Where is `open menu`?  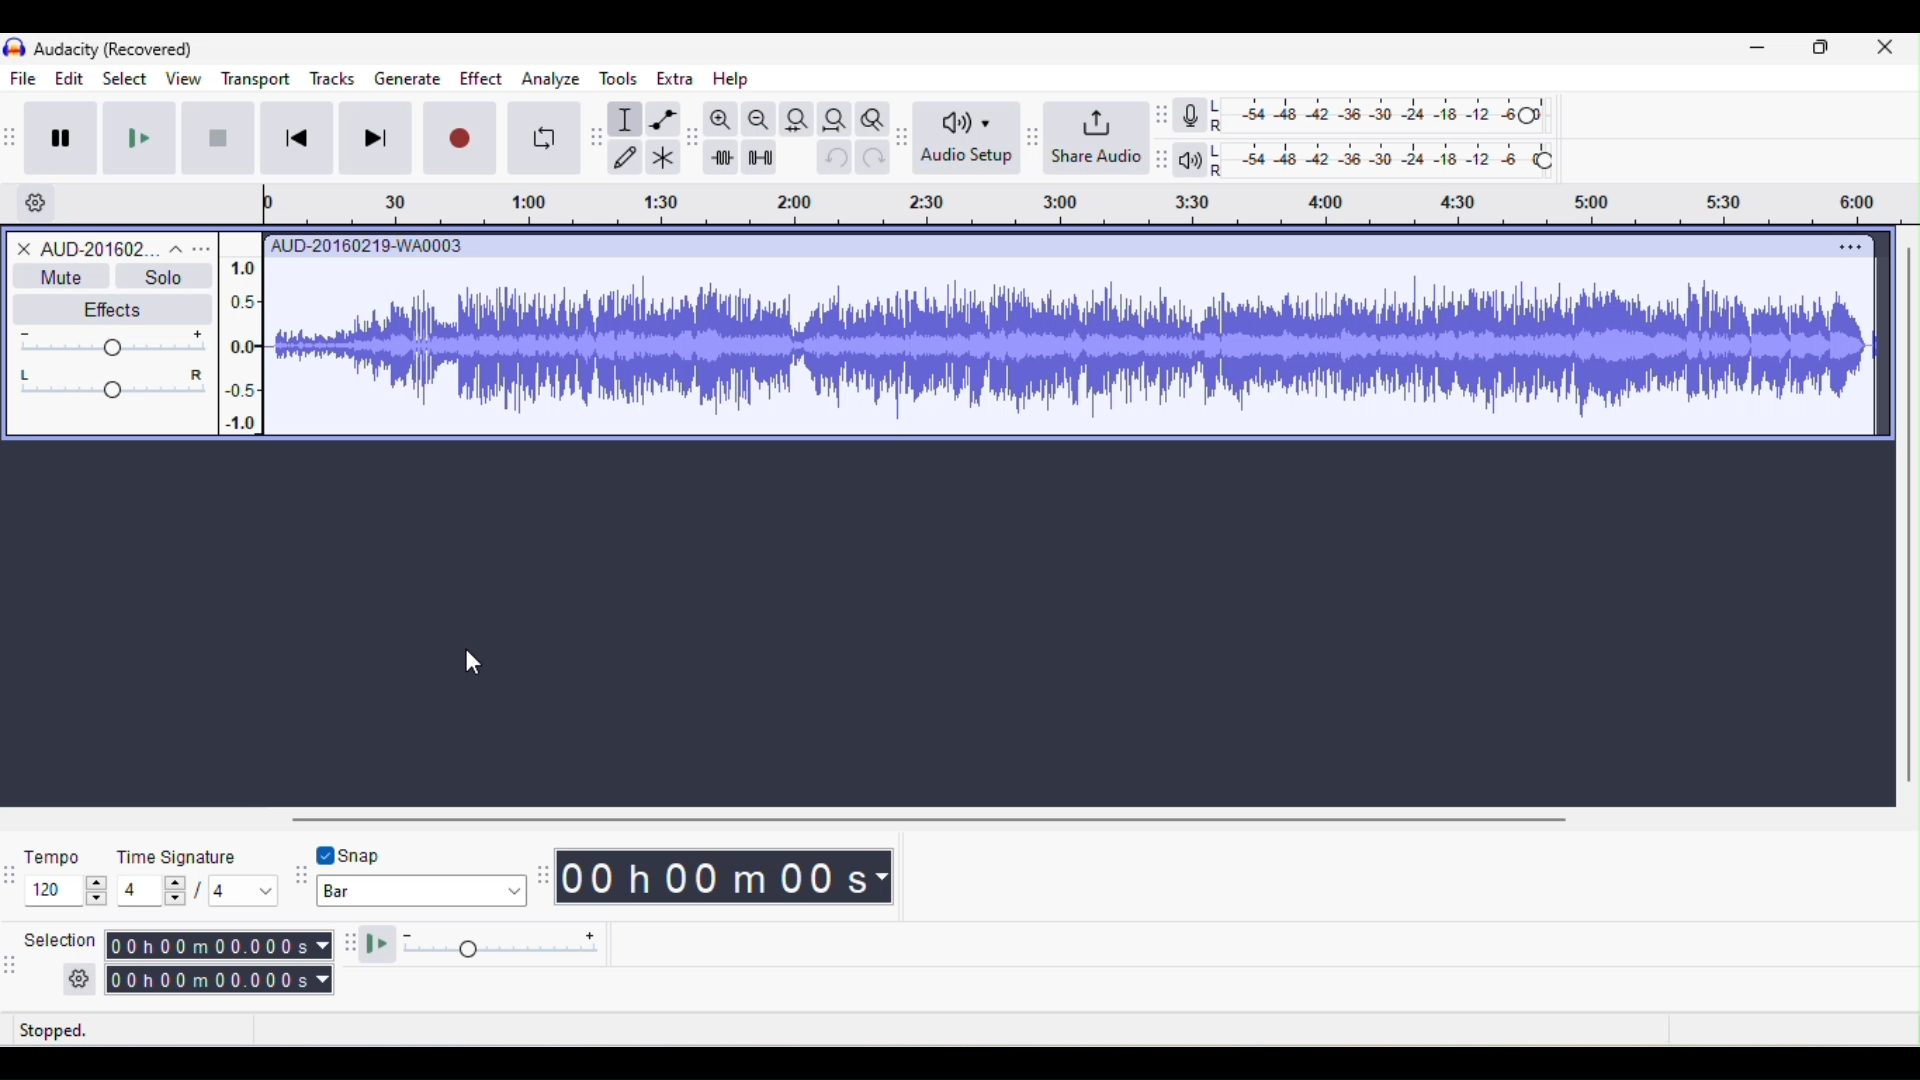 open menu is located at coordinates (203, 248).